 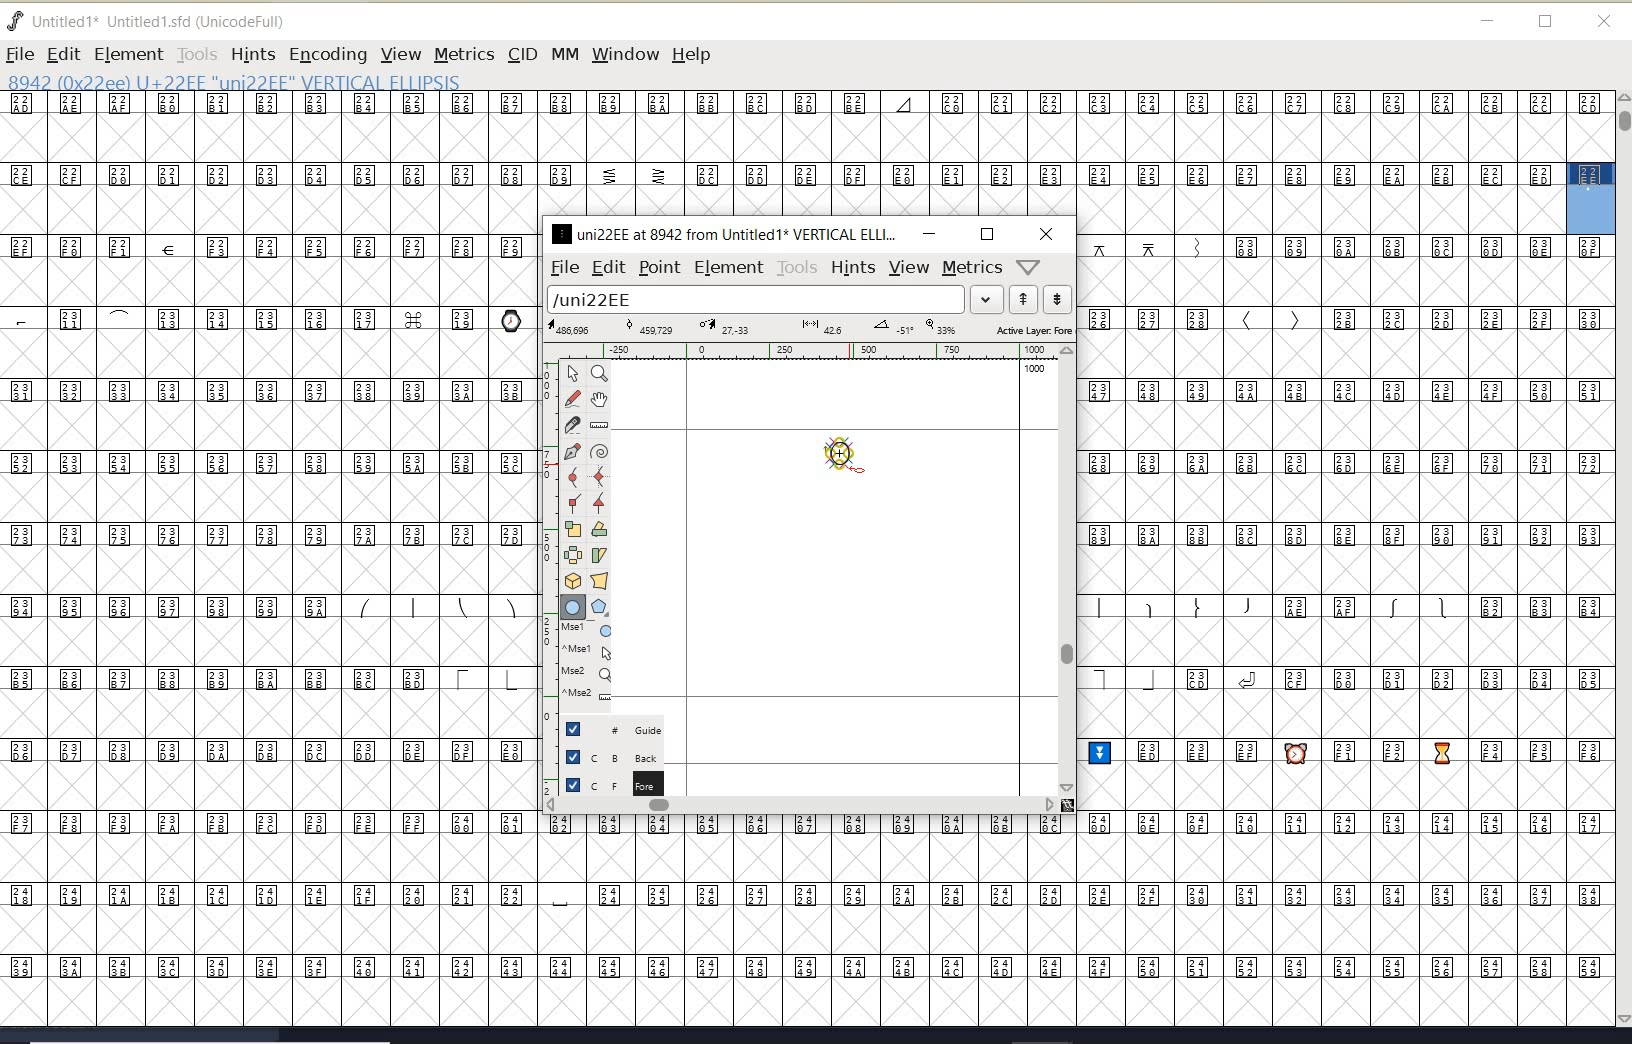 I want to click on SCALE, so click(x=547, y=568).